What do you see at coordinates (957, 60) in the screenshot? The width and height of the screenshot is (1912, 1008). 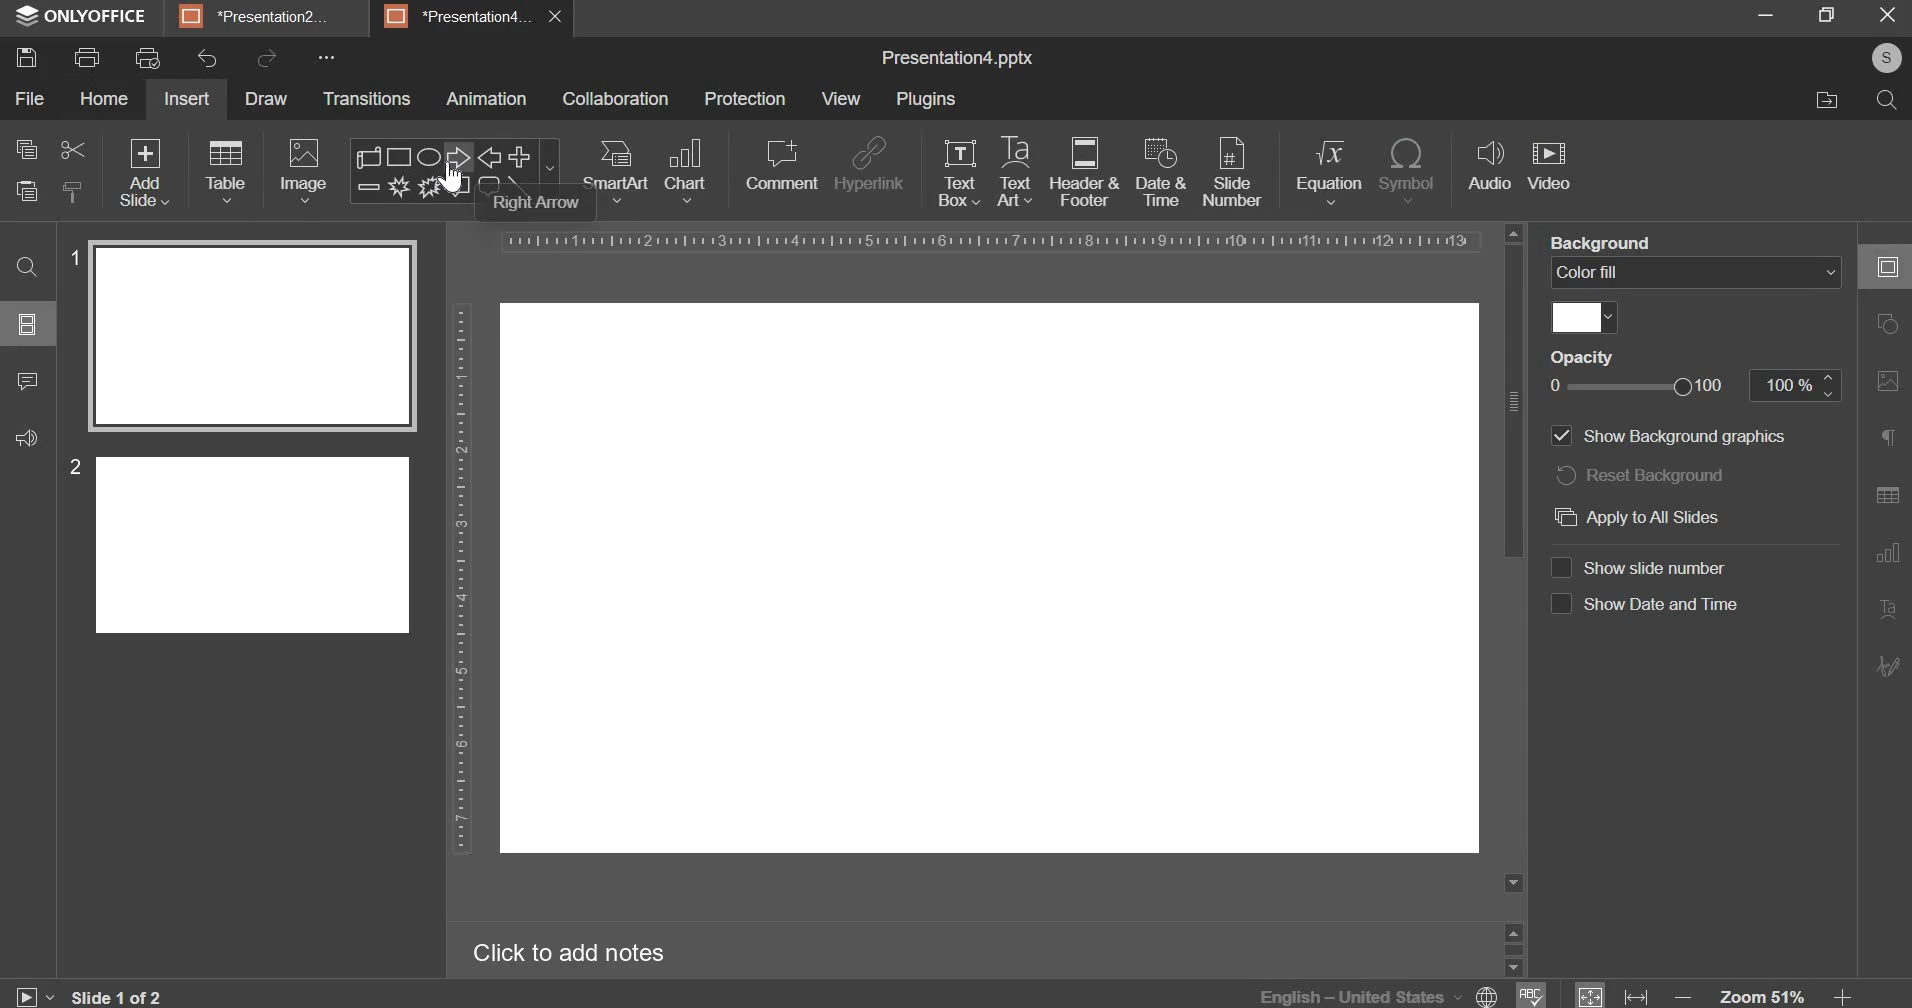 I see `presentation name` at bounding box center [957, 60].